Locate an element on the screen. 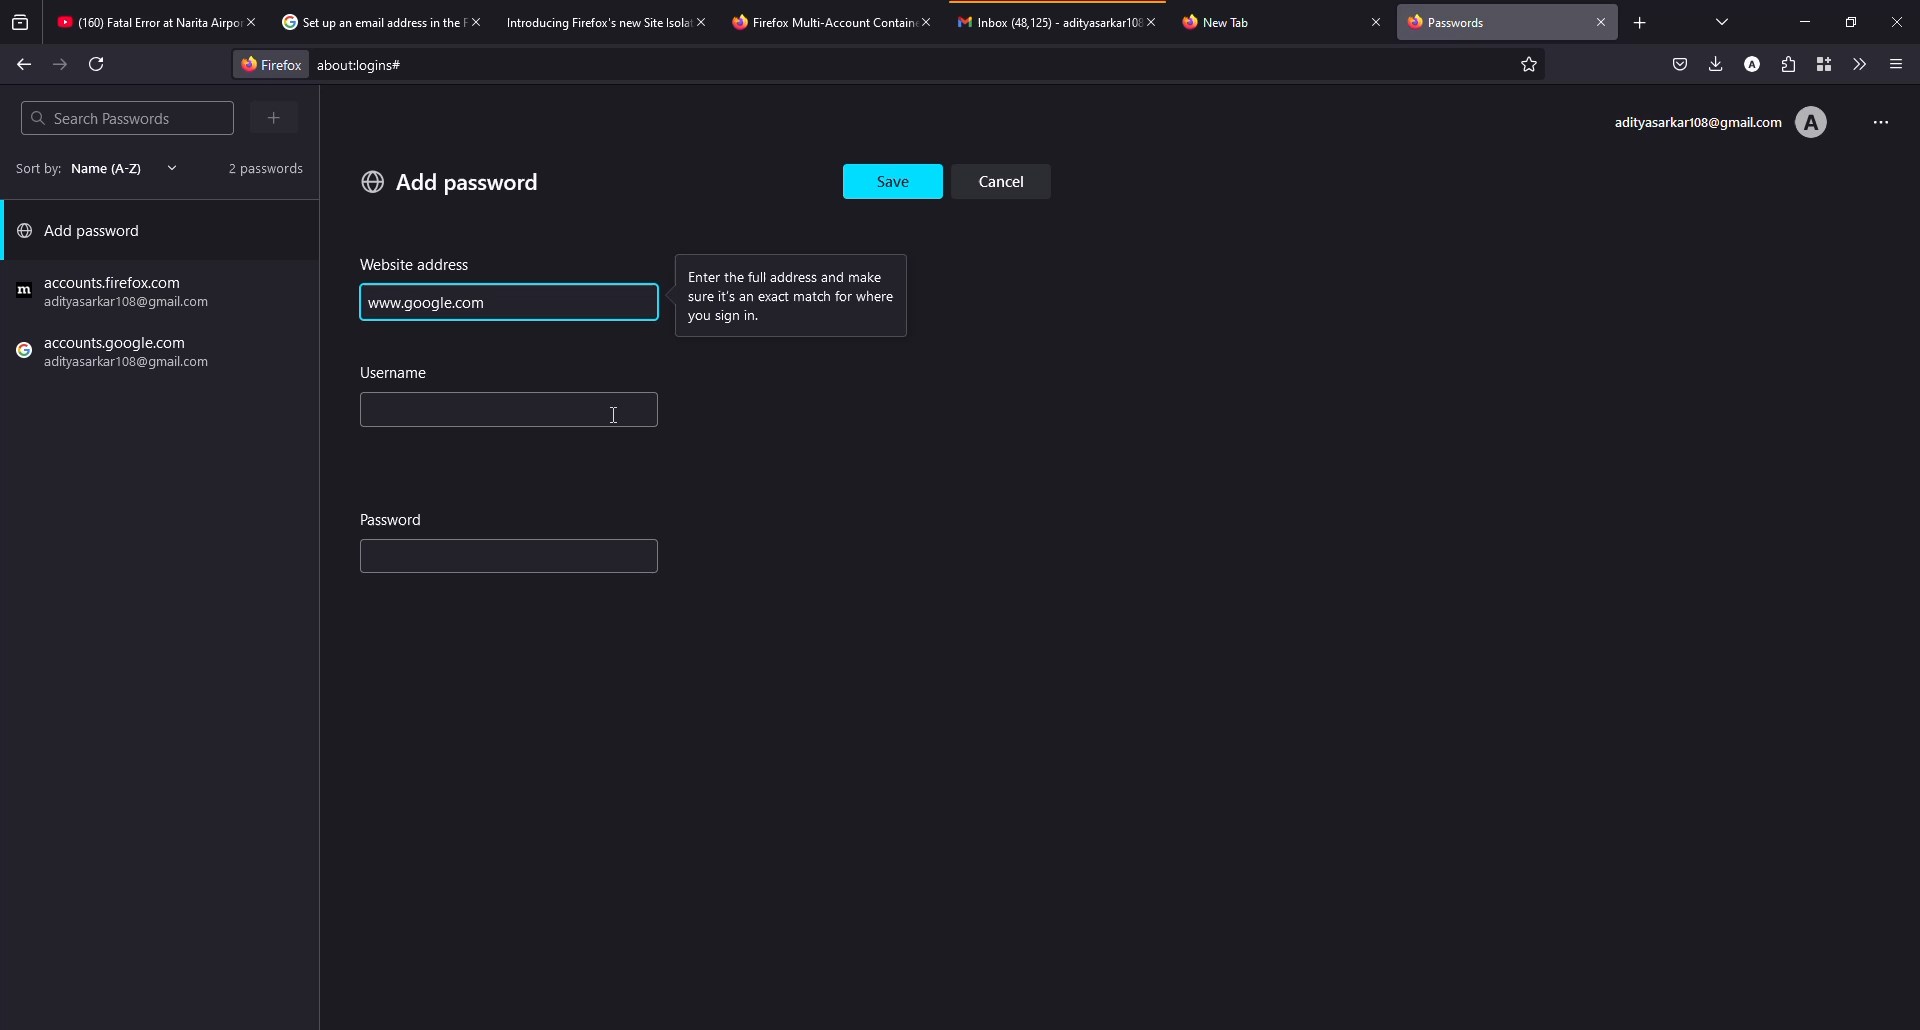 The width and height of the screenshot is (1920, 1030). forward is located at coordinates (61, 65).